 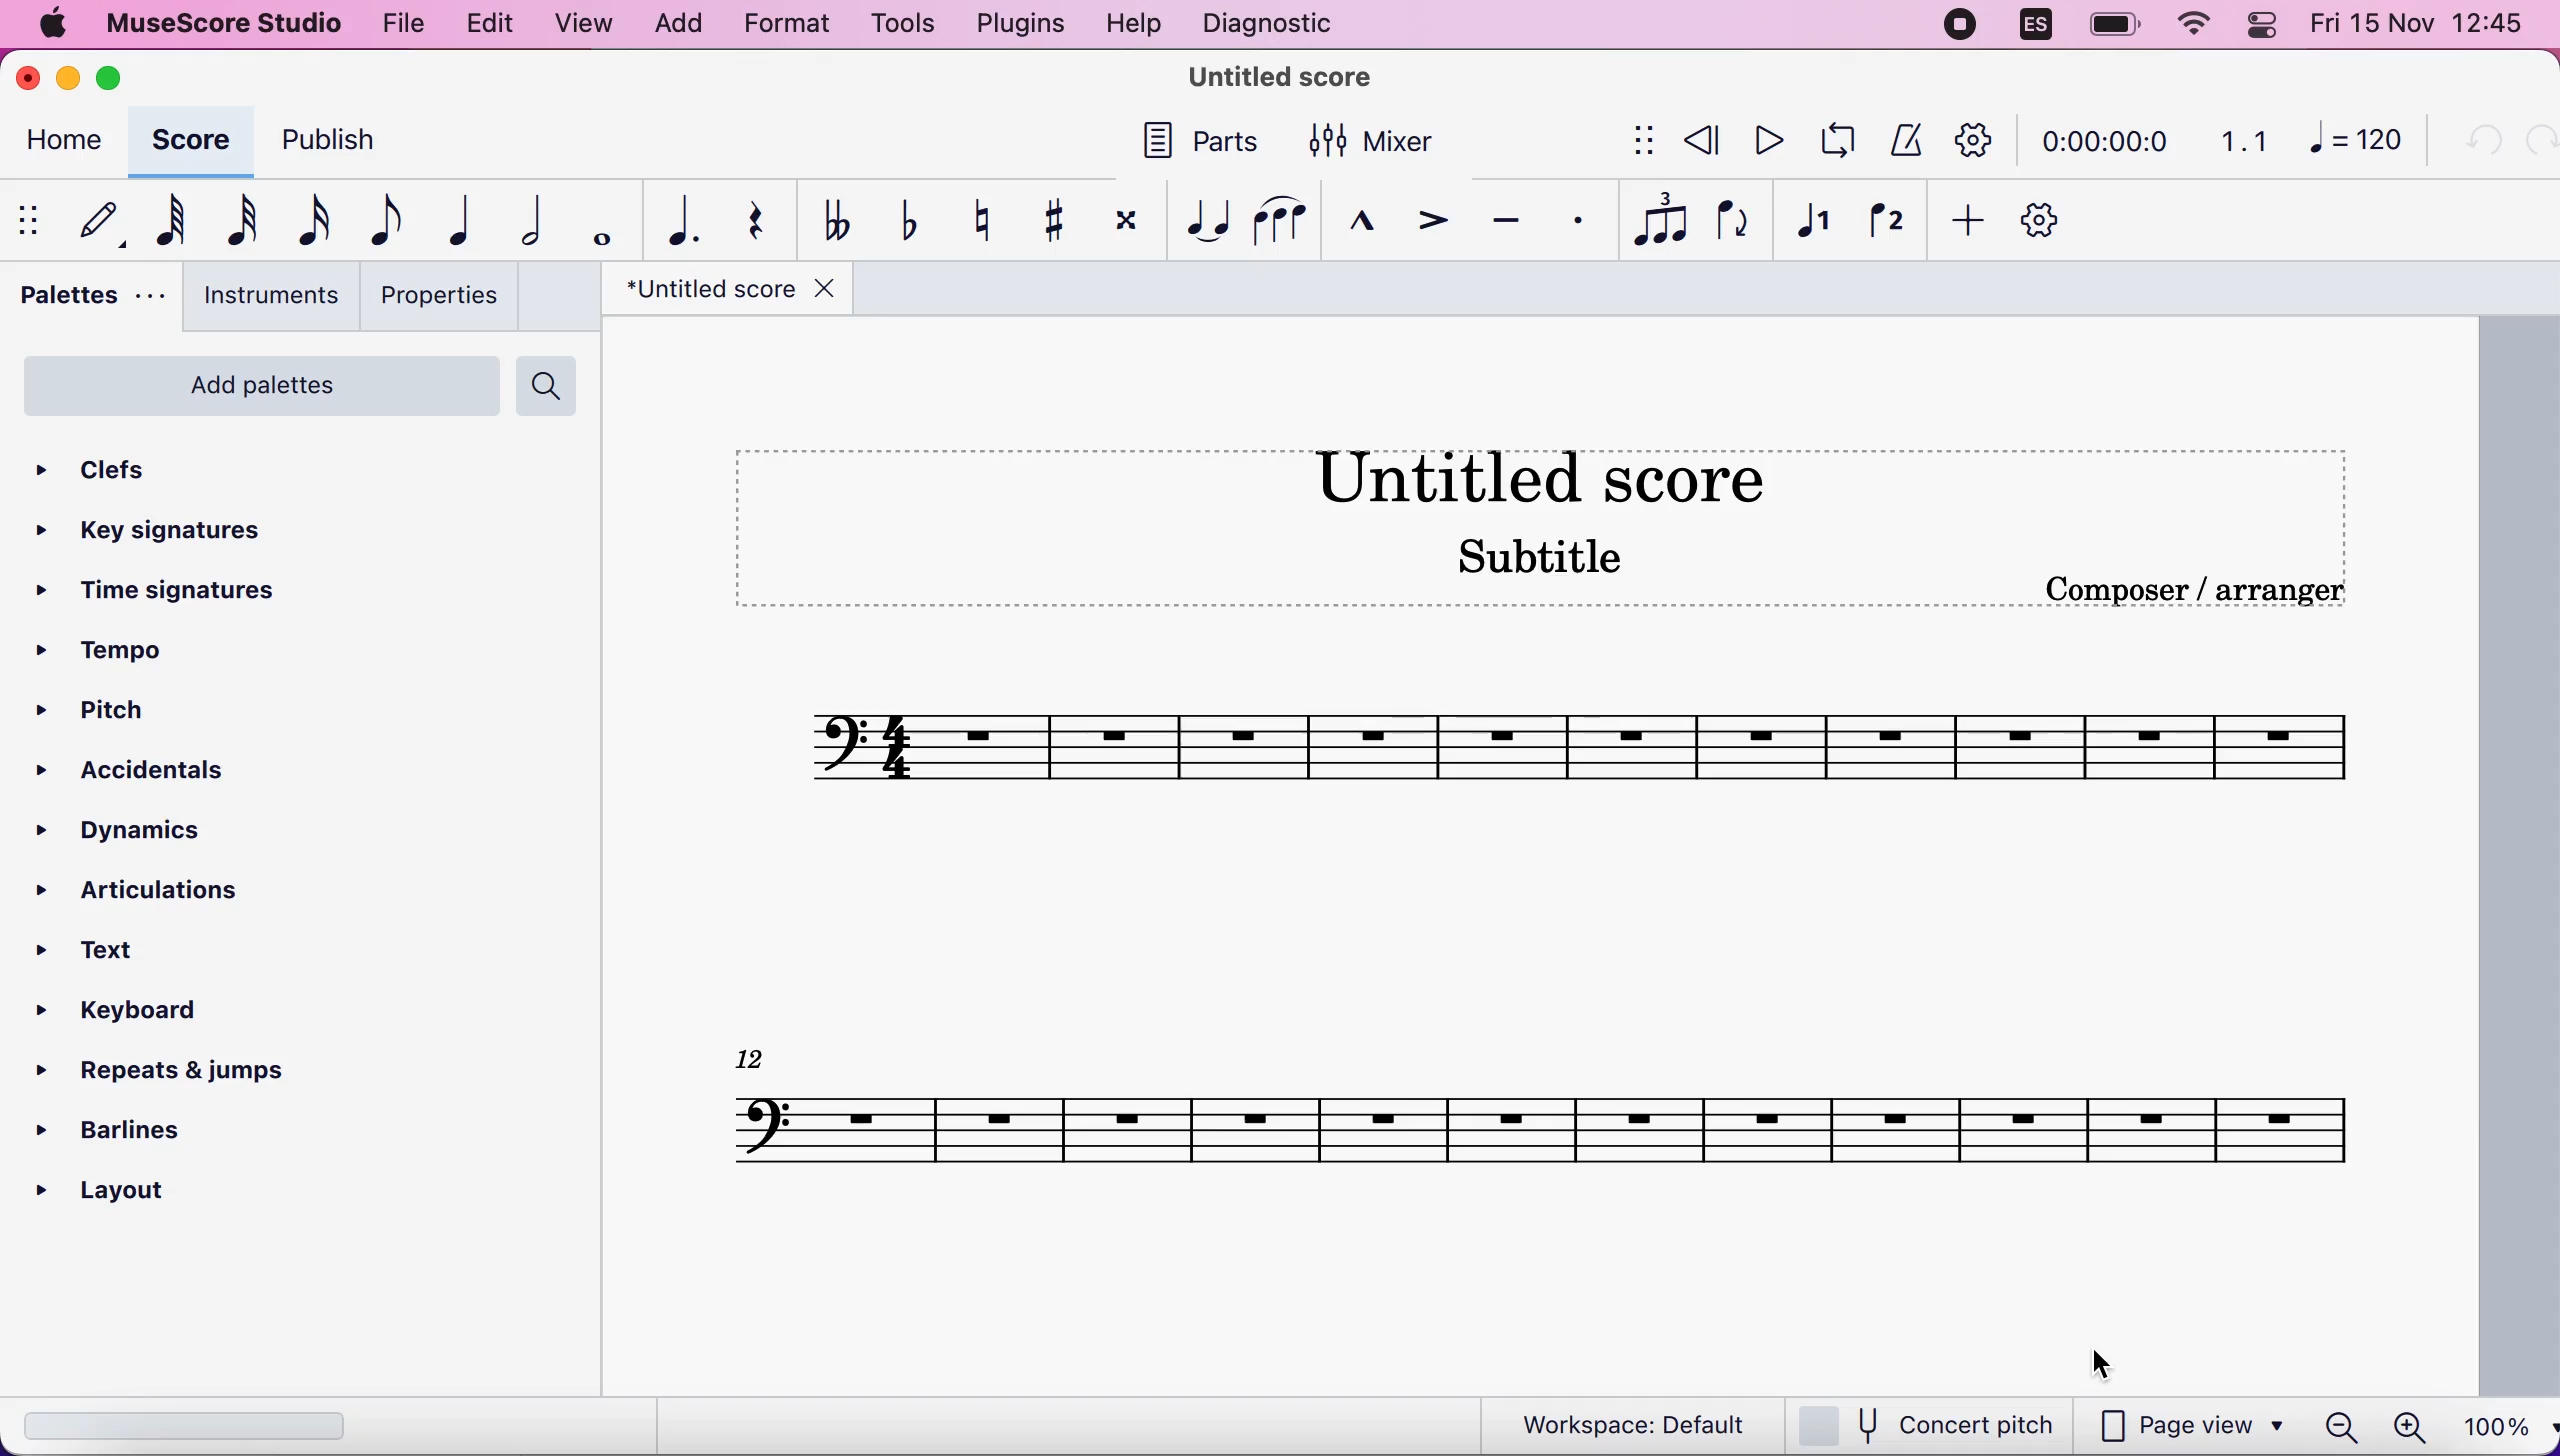 I want to click on Page view, so click(x=2188, y=1424).